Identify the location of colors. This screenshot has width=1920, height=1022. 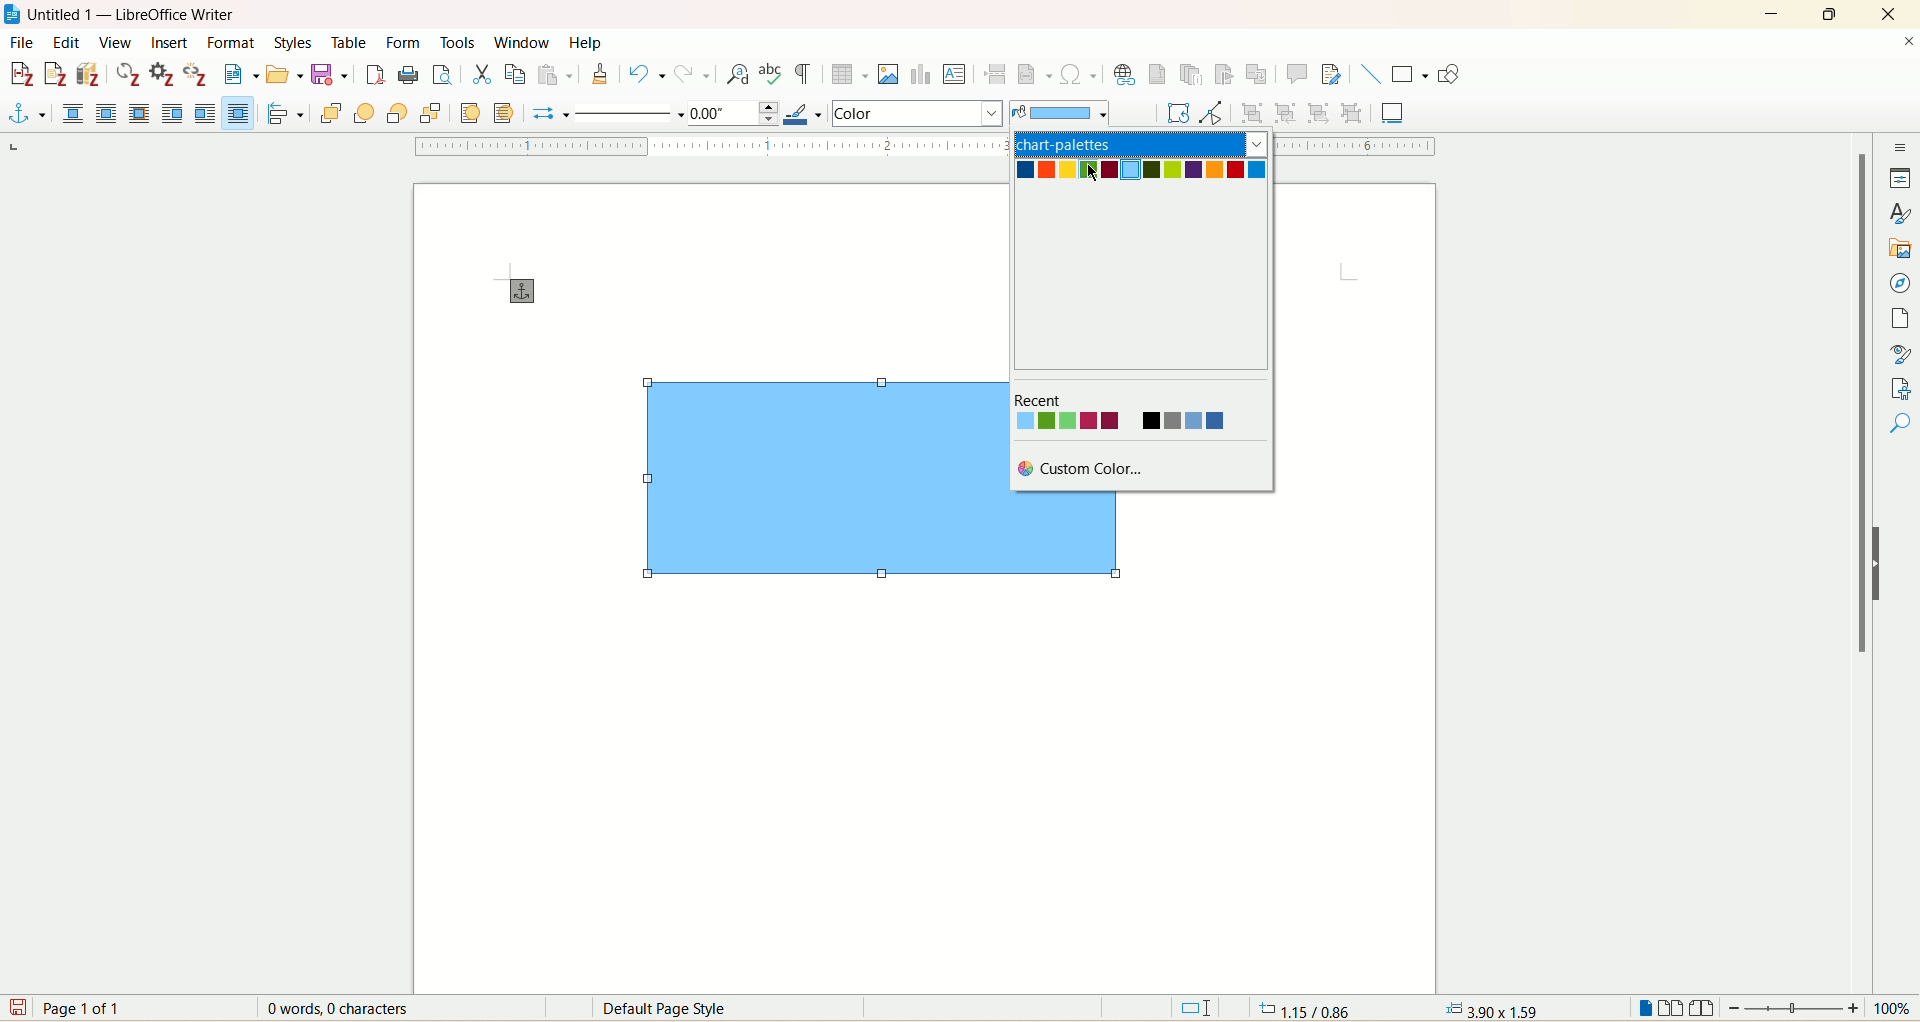
(919, 112).